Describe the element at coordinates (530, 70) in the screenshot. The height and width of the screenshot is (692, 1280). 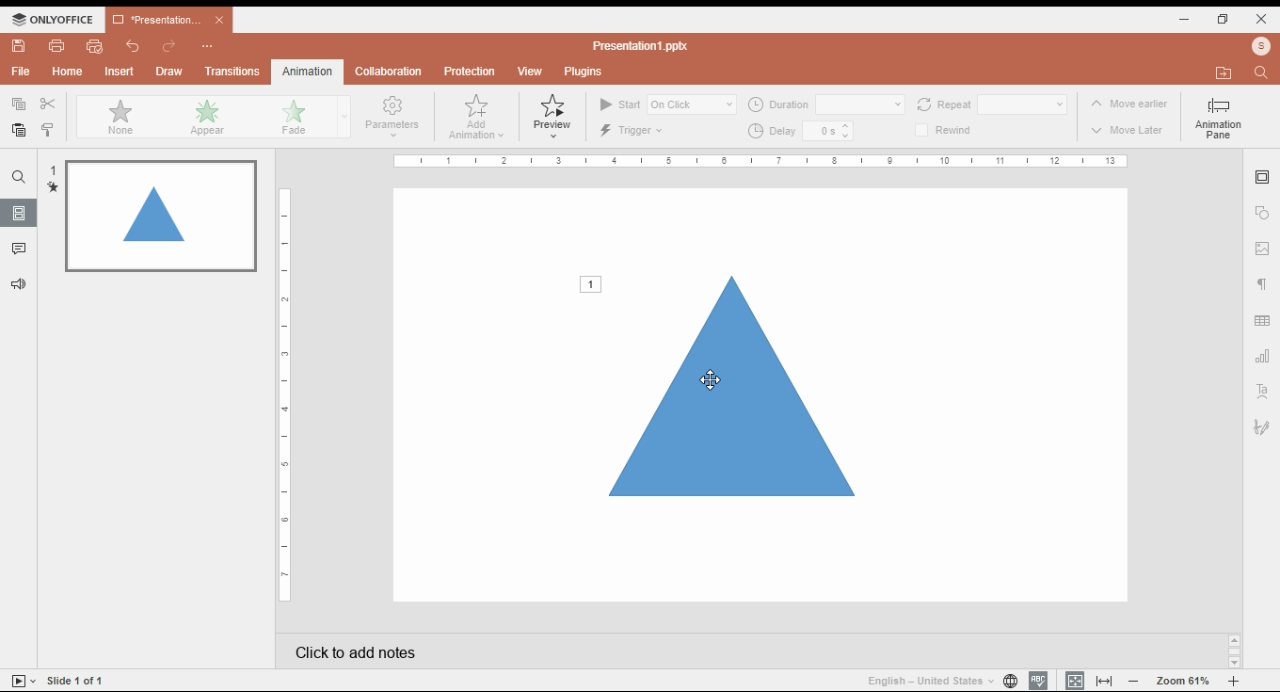
I see `view` at that location.